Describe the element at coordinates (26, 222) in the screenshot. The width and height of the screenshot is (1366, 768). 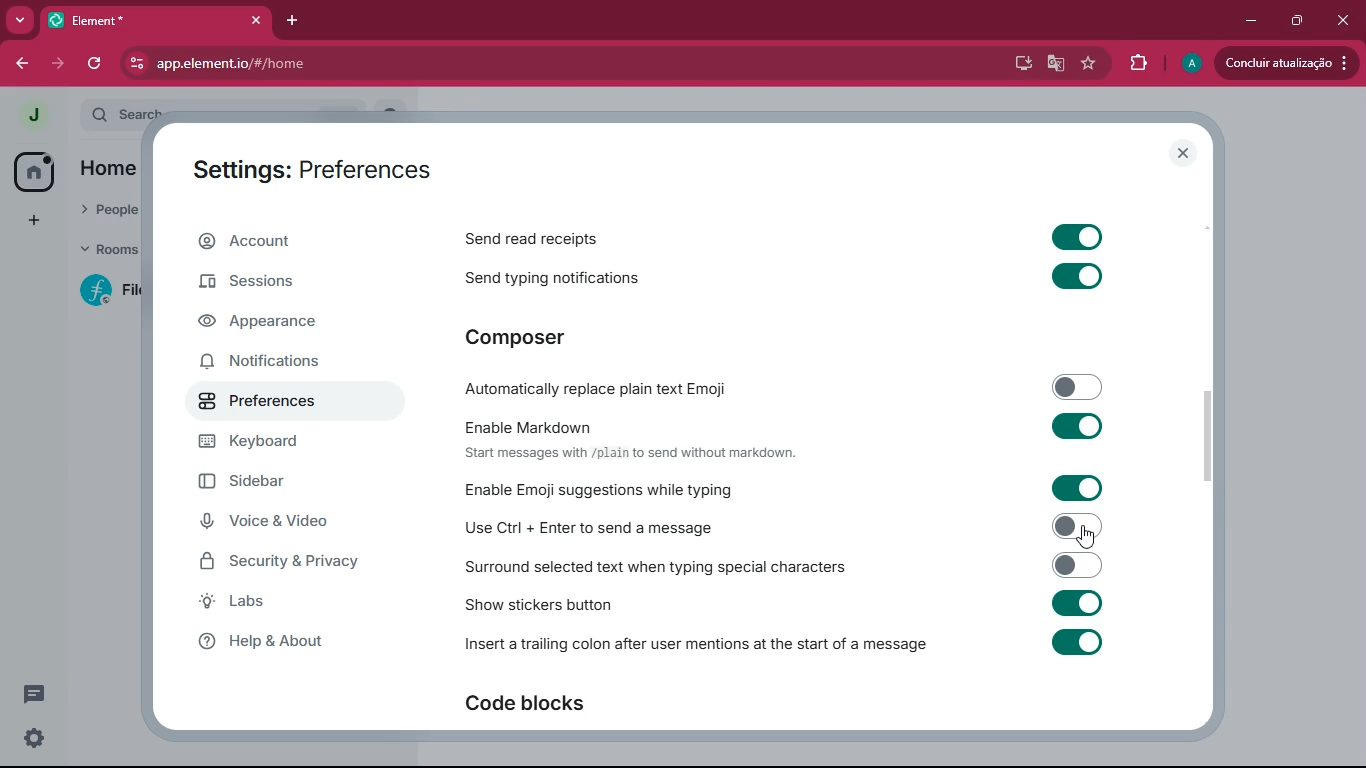
I see `add` at that location.